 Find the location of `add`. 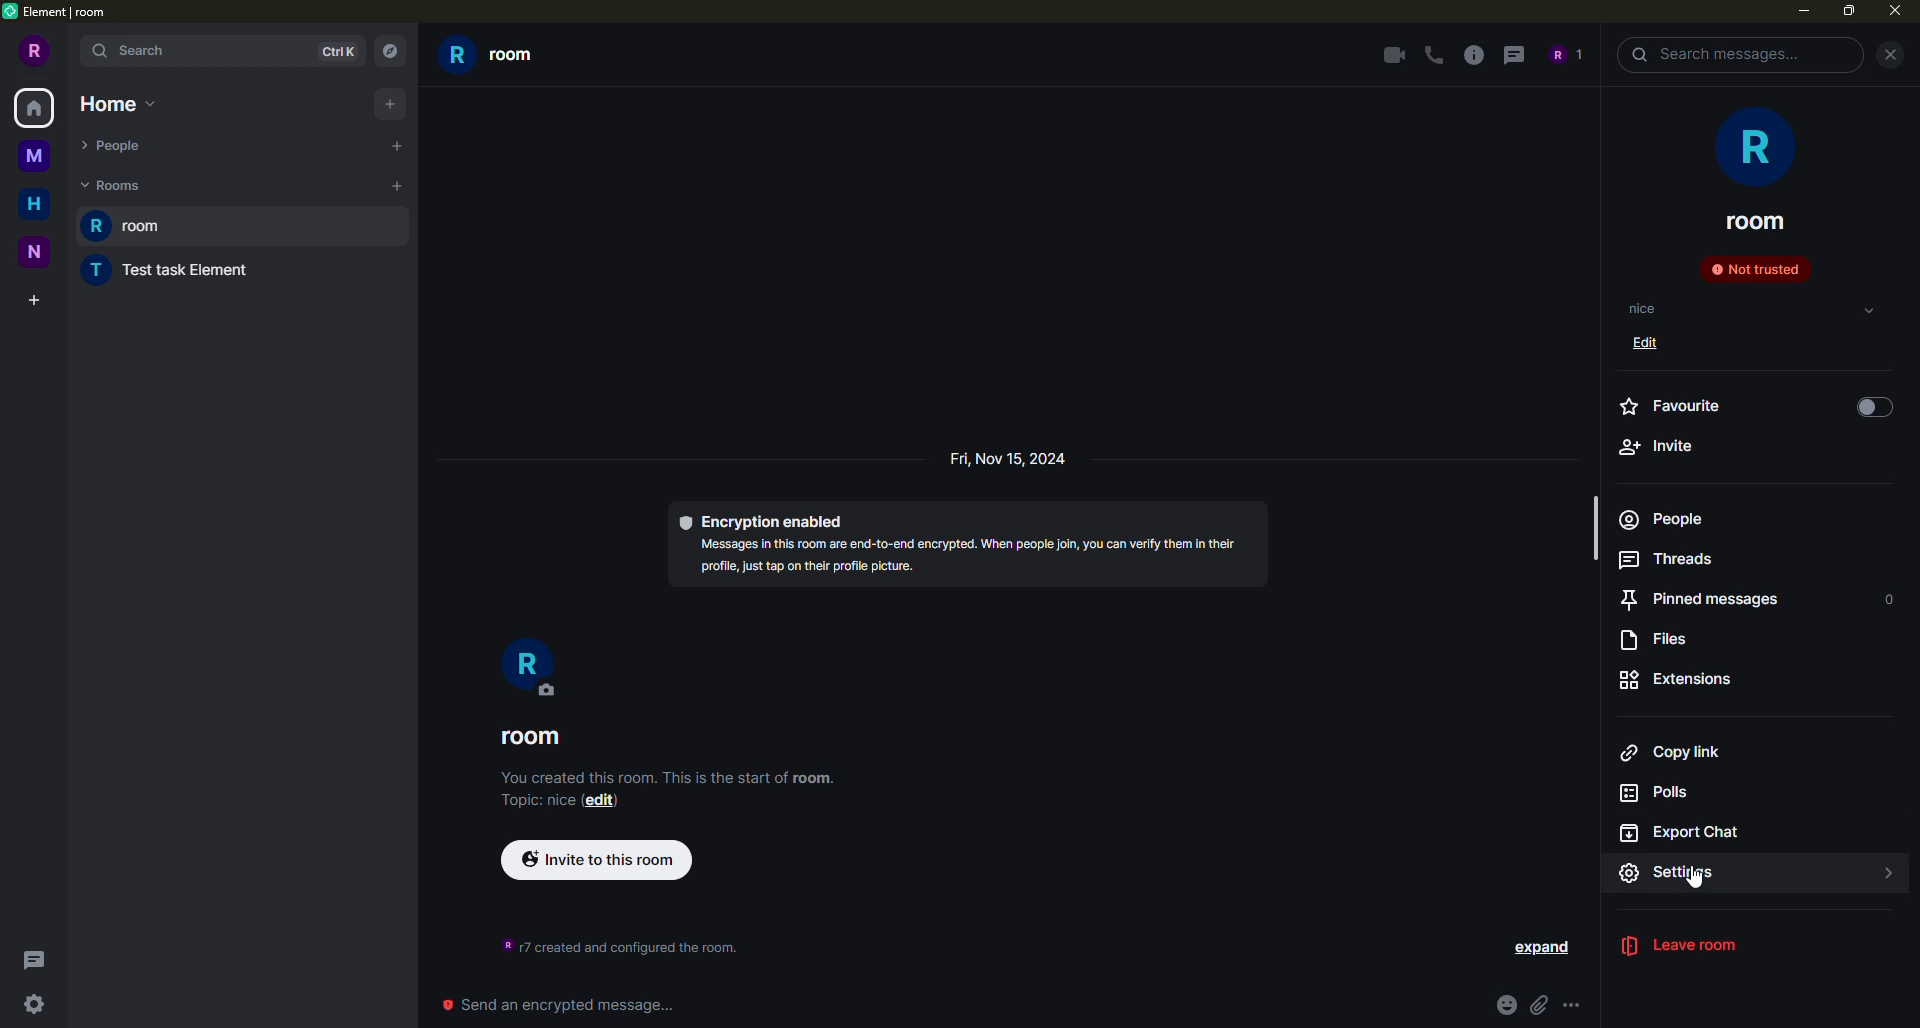

add is located at coordinates (389, 104).